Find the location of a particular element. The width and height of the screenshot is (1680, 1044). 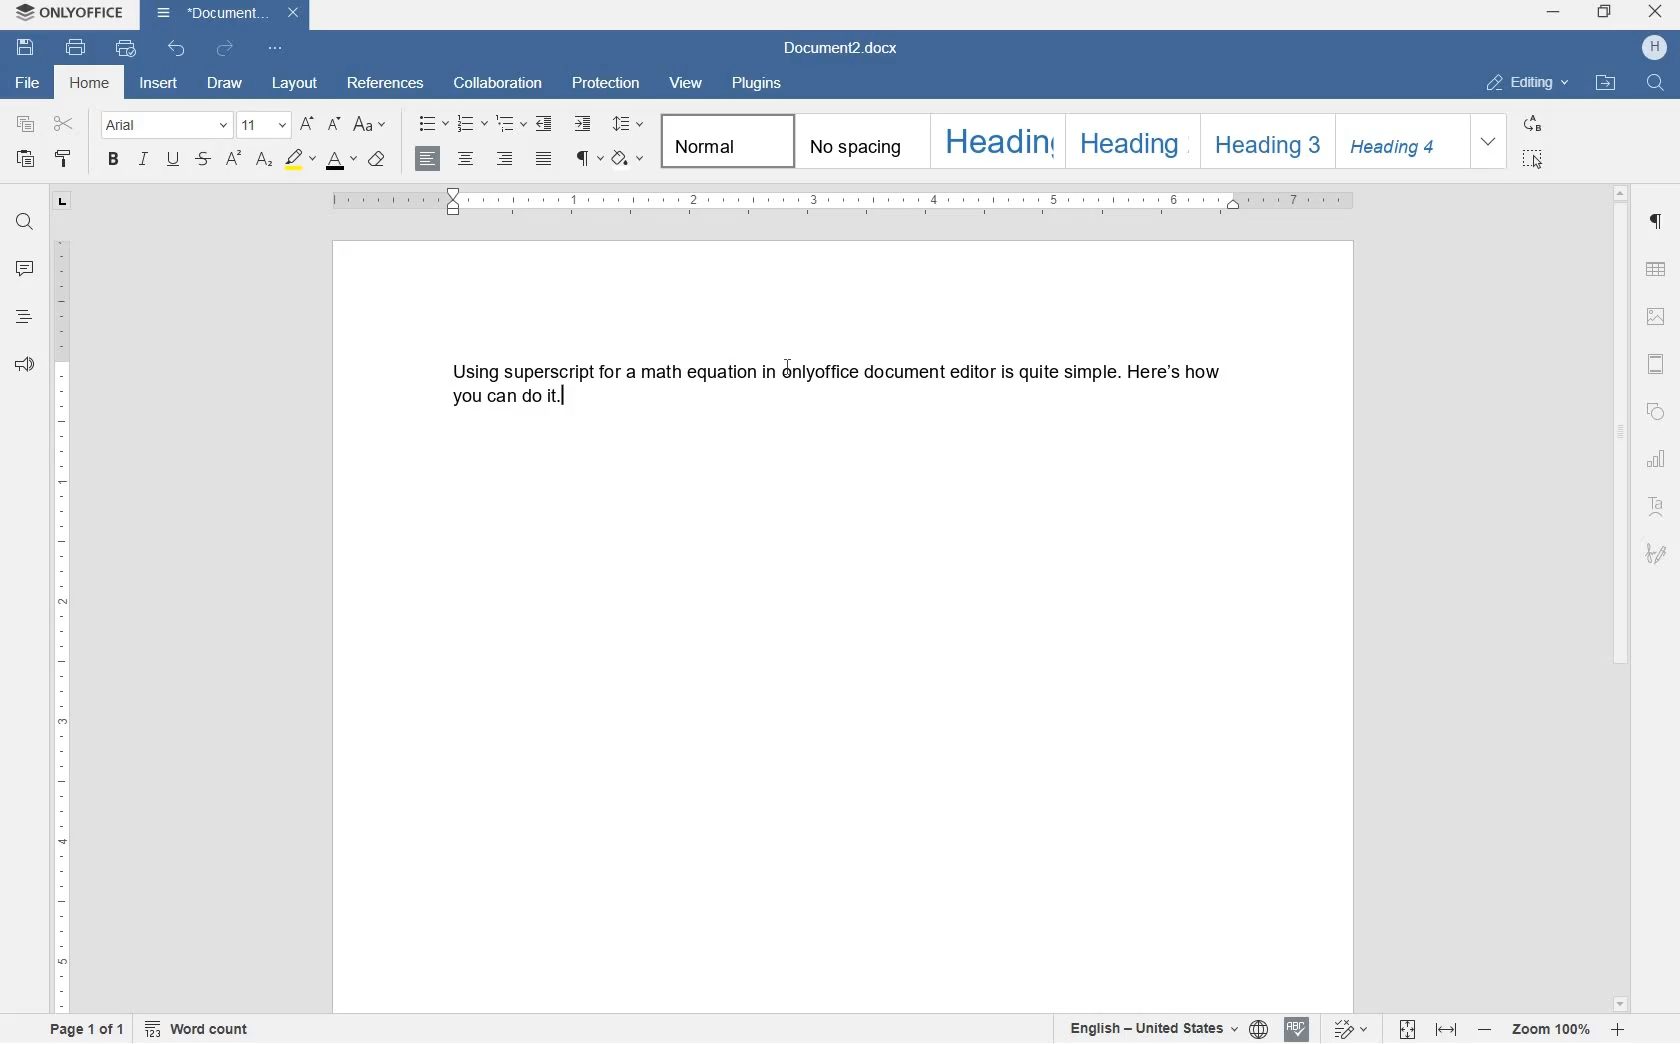

SELECT ALL is located at coordinates (1533, 161).